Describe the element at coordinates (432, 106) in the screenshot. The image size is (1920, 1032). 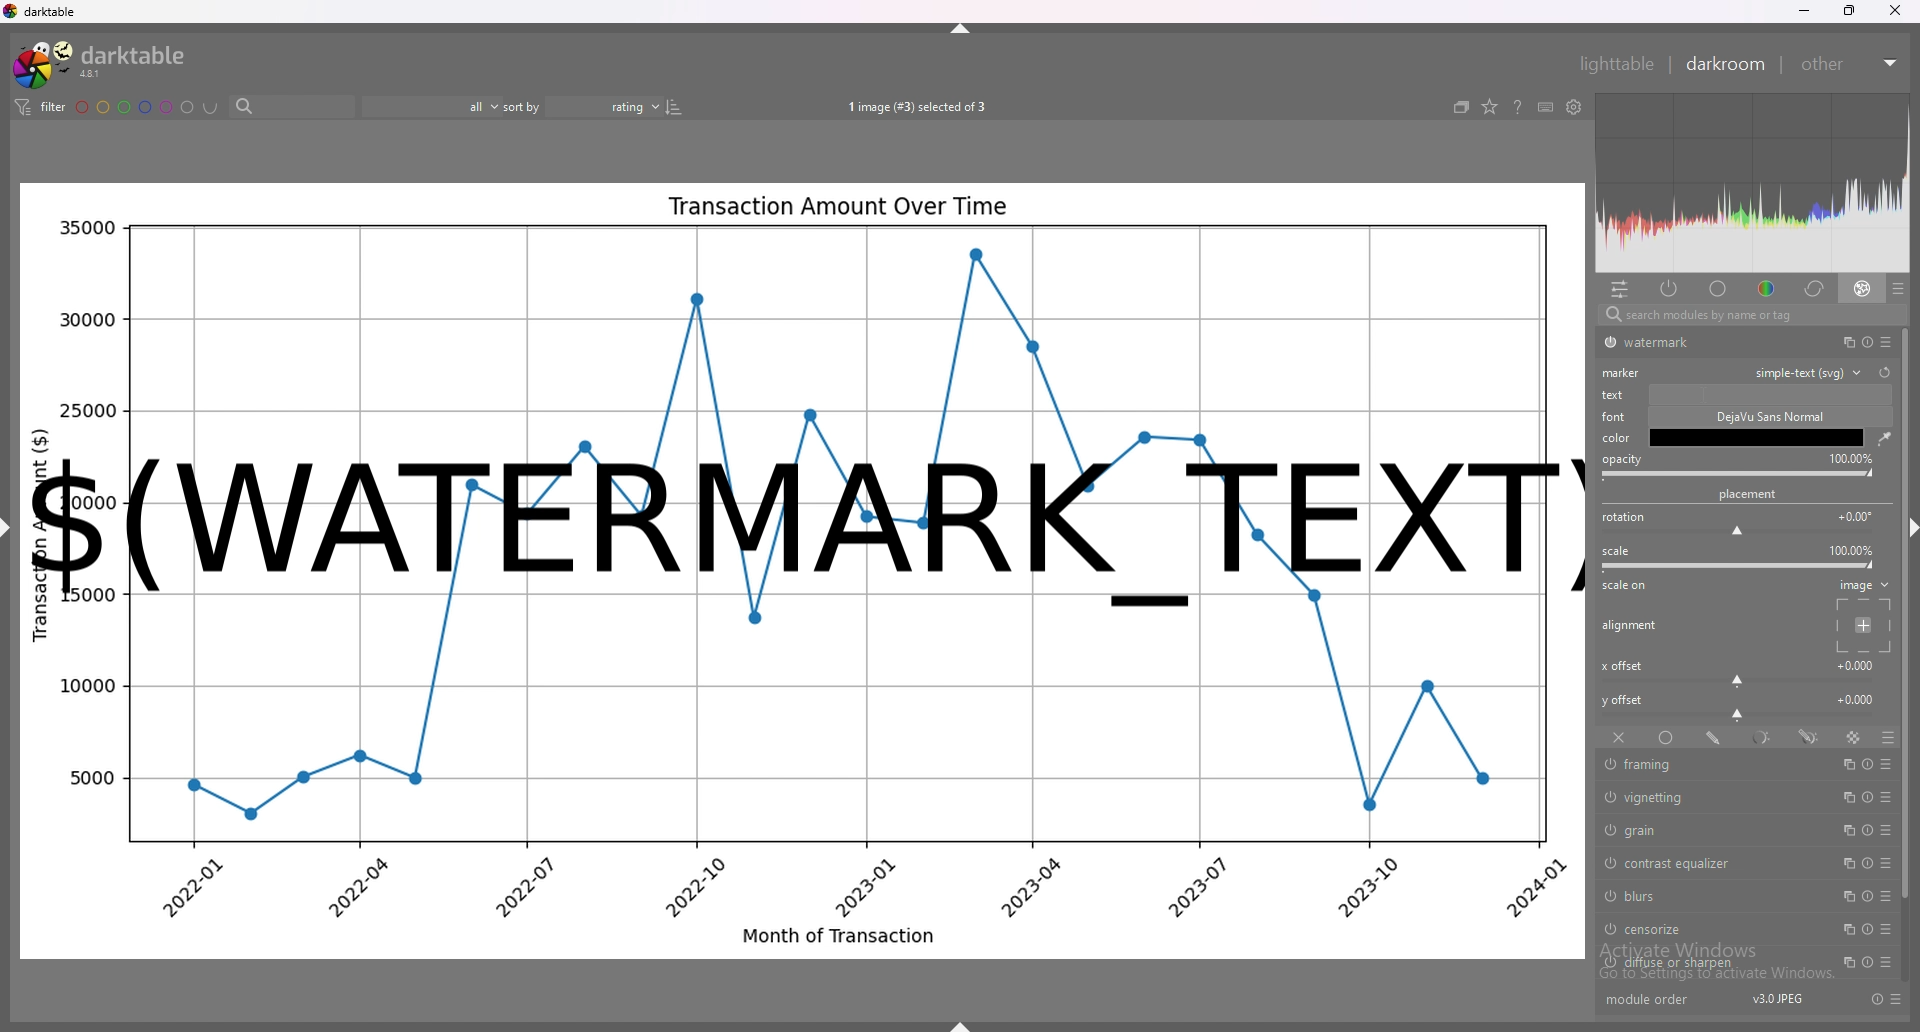
I see `filter by rating` at that location.